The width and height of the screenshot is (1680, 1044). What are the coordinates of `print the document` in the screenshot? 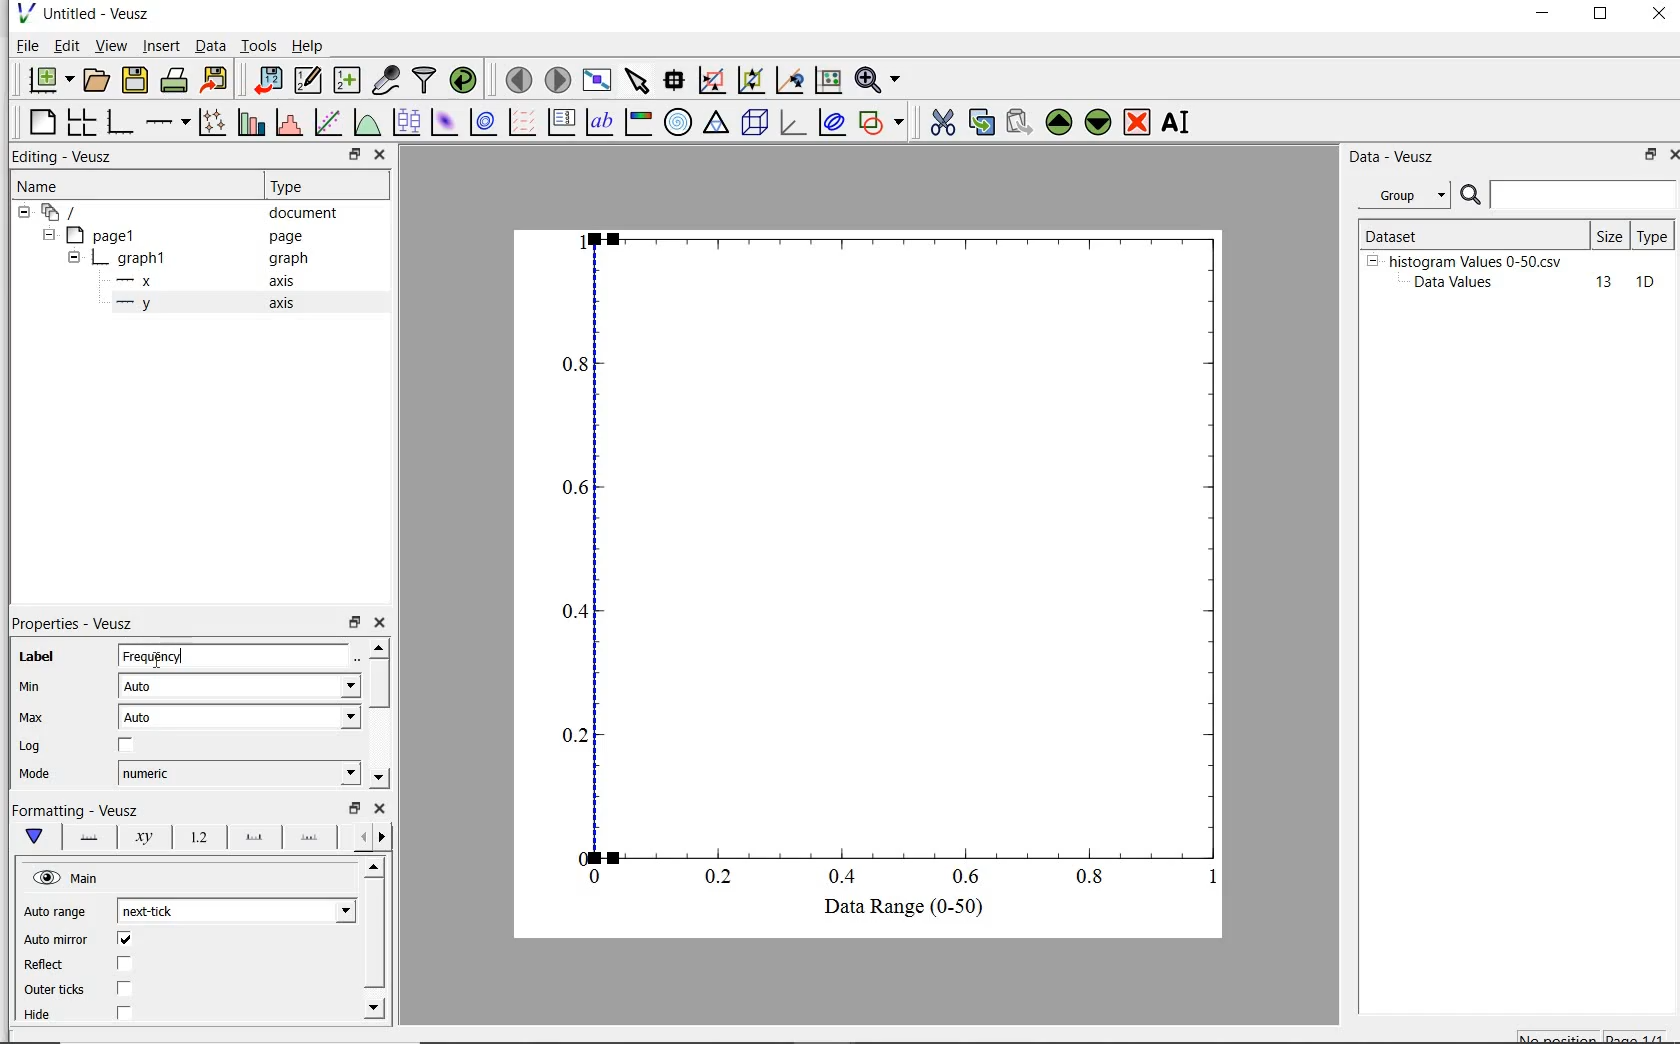 It's located at (175, 78).